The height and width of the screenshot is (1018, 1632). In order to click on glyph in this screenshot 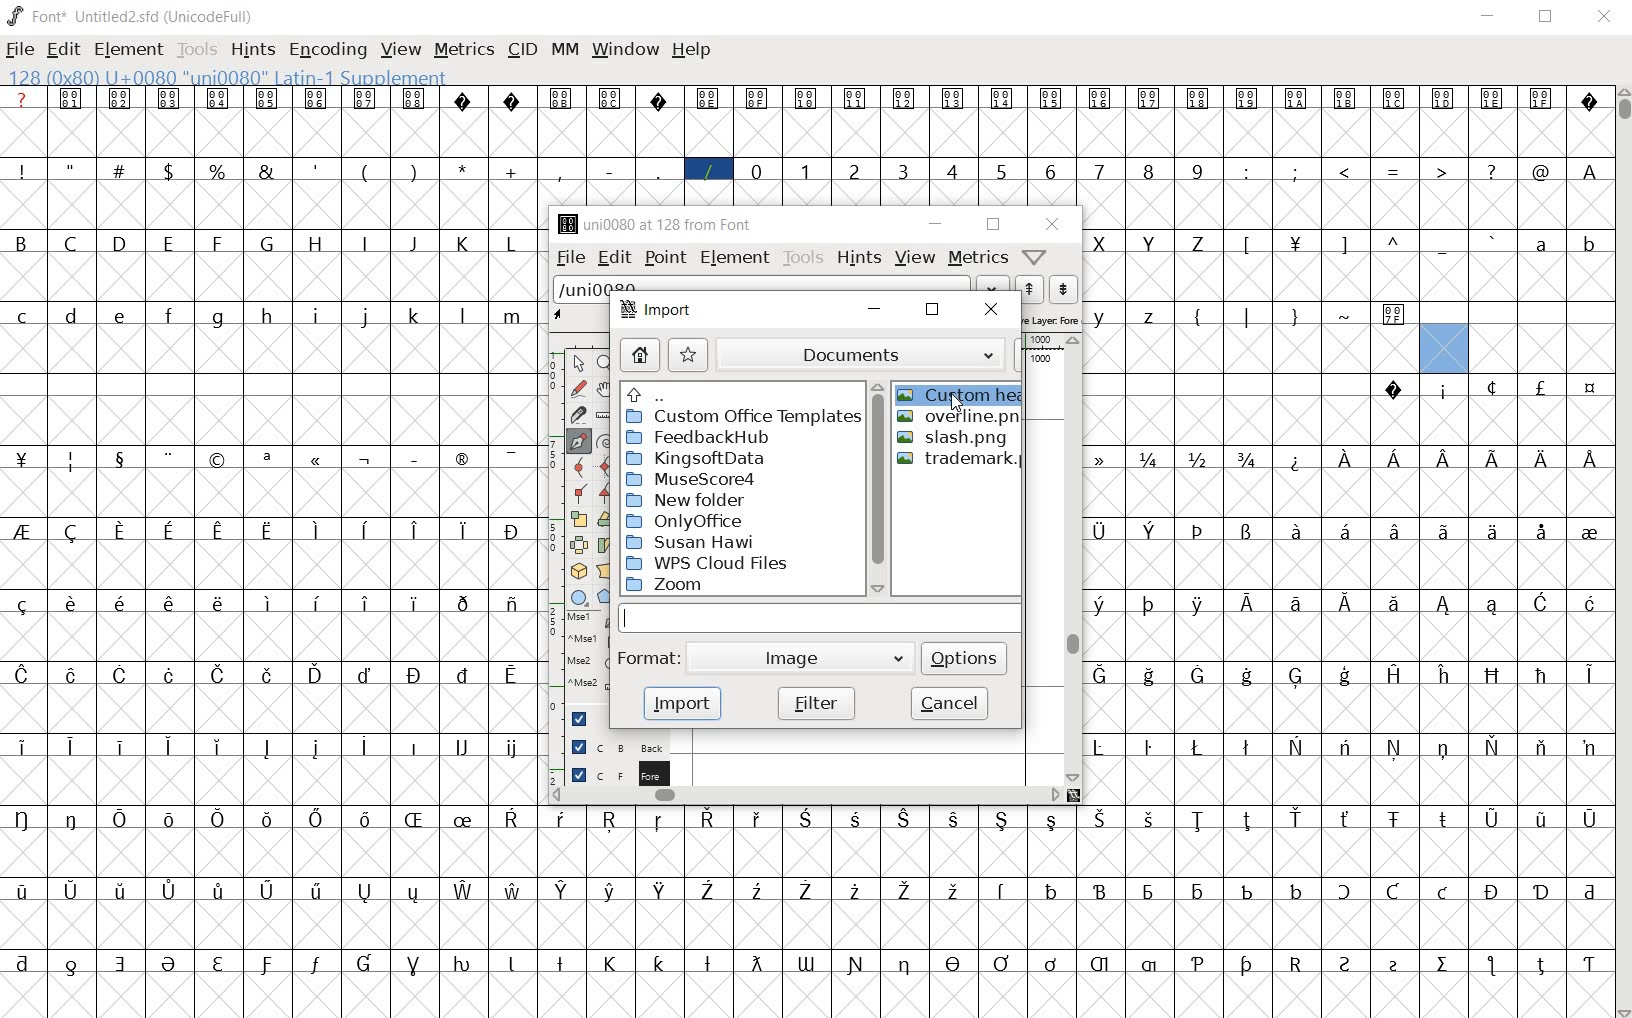, I will do `click(1591, 389)`.